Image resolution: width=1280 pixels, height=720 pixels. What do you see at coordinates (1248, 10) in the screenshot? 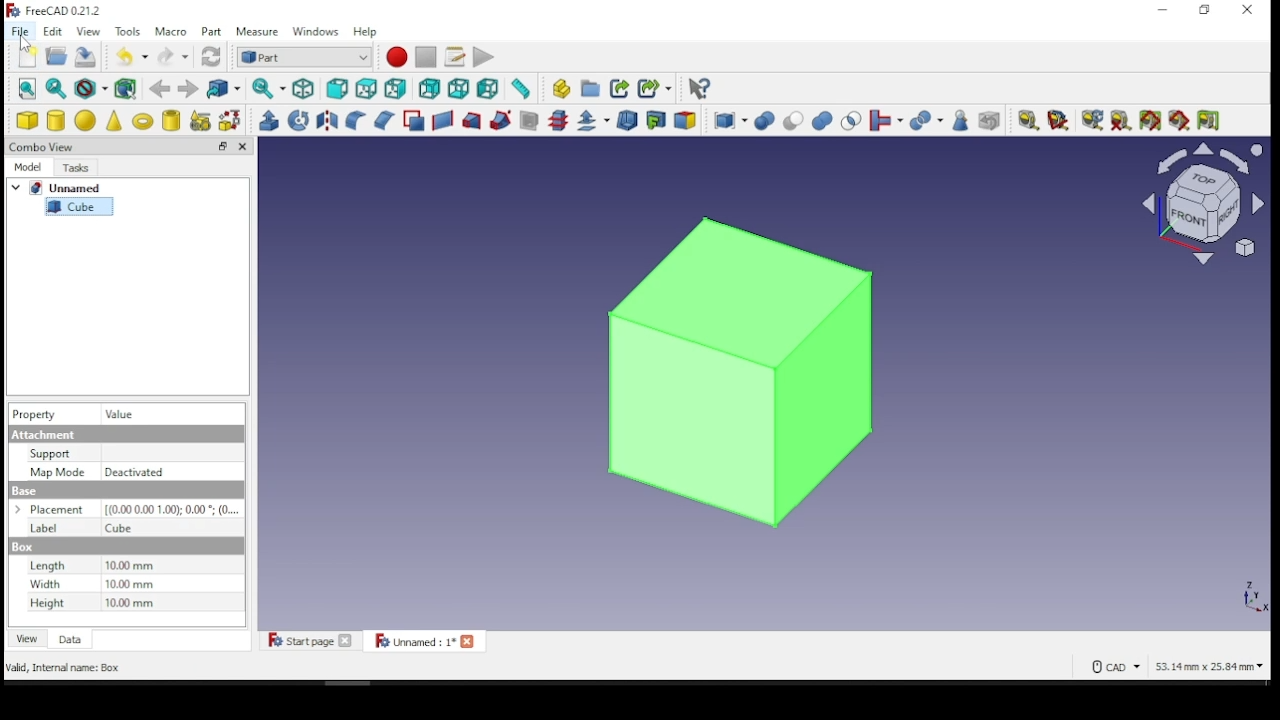
I see `close window` at bounding box center [1248, 10].